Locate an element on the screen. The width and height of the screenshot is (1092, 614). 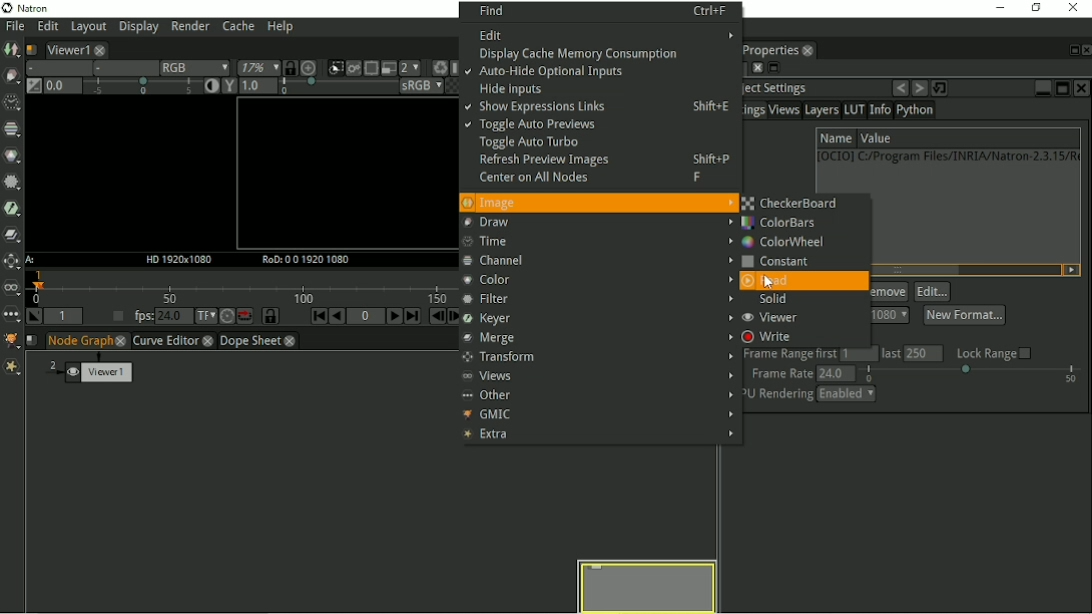
Set playback frame is located at coordinates (115, 317).